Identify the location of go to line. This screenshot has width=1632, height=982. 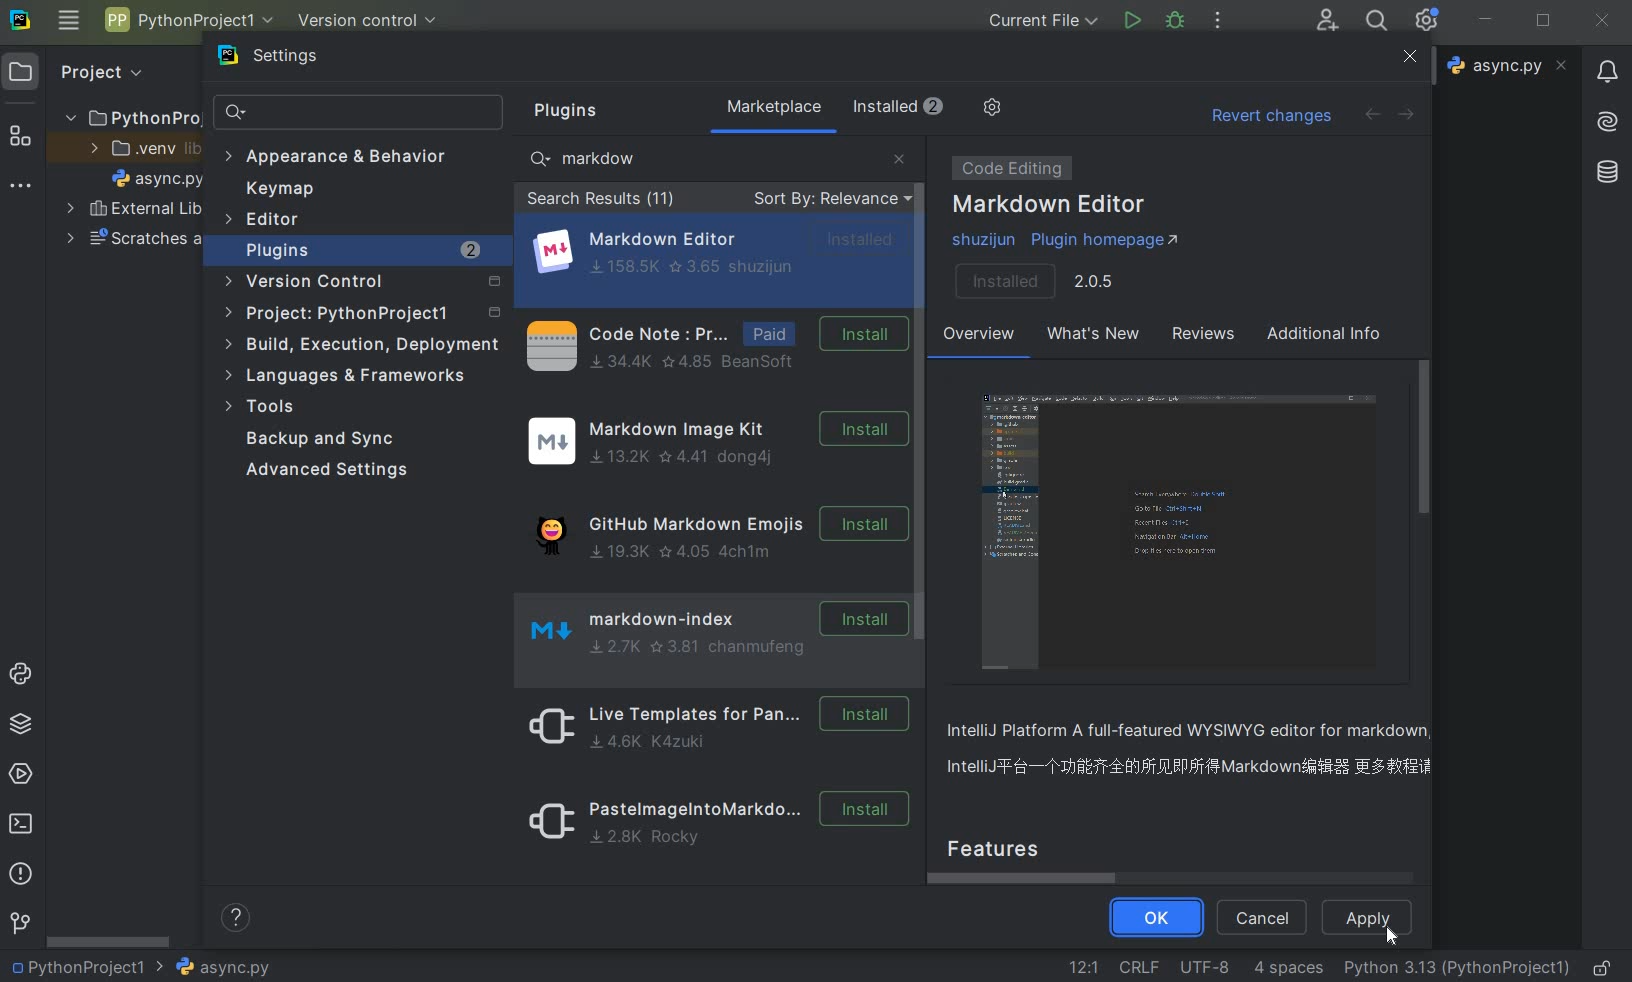
(1084, 965).